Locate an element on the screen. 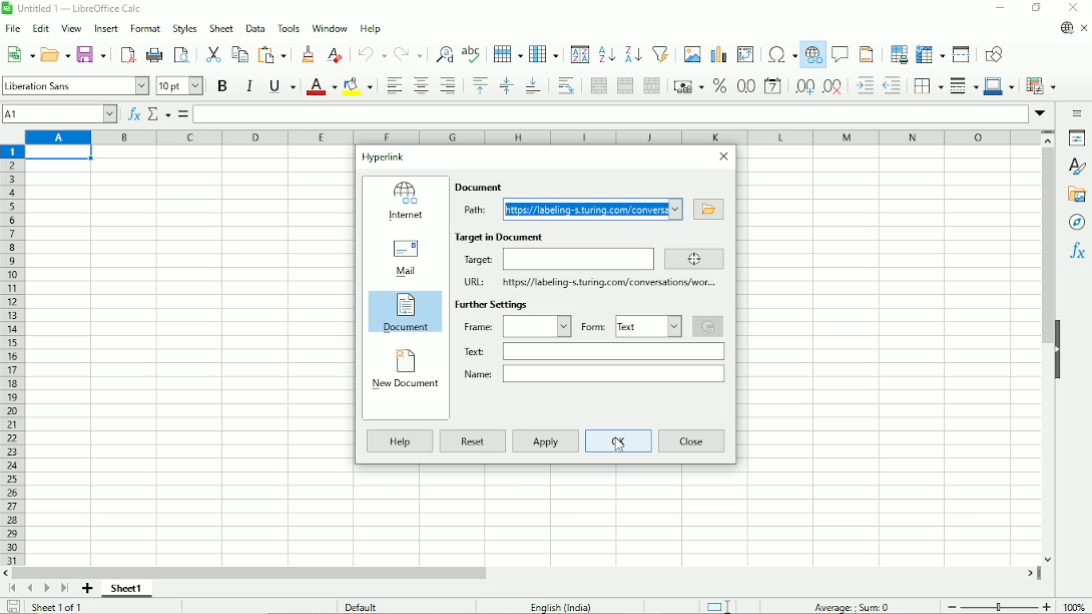 The image size is (1092, 614). Sort is located at coordinates (579, 54).